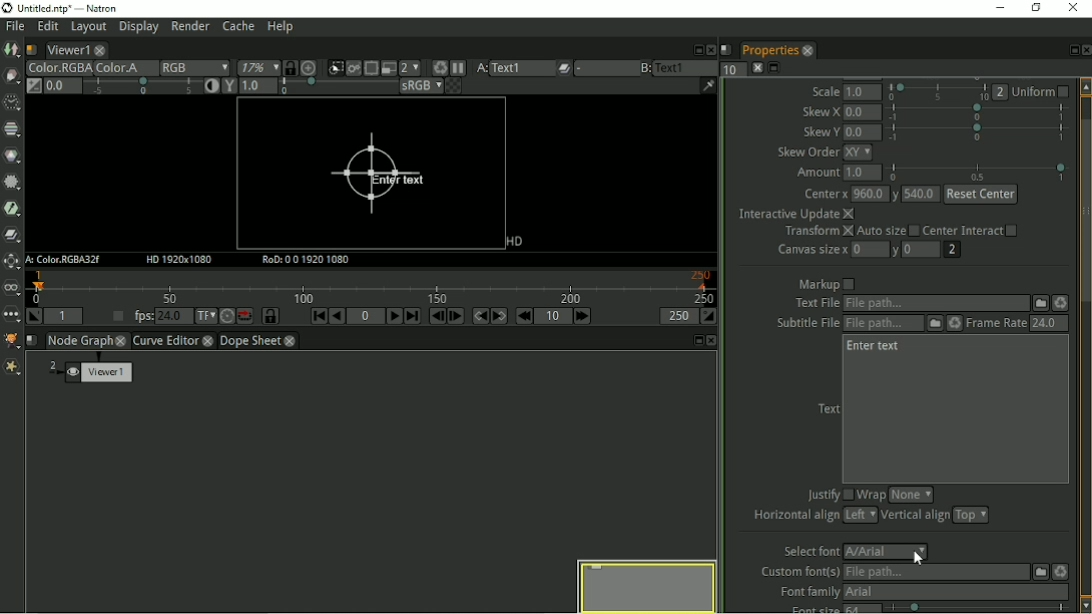  I want to click on Extra, so click(12, 368).